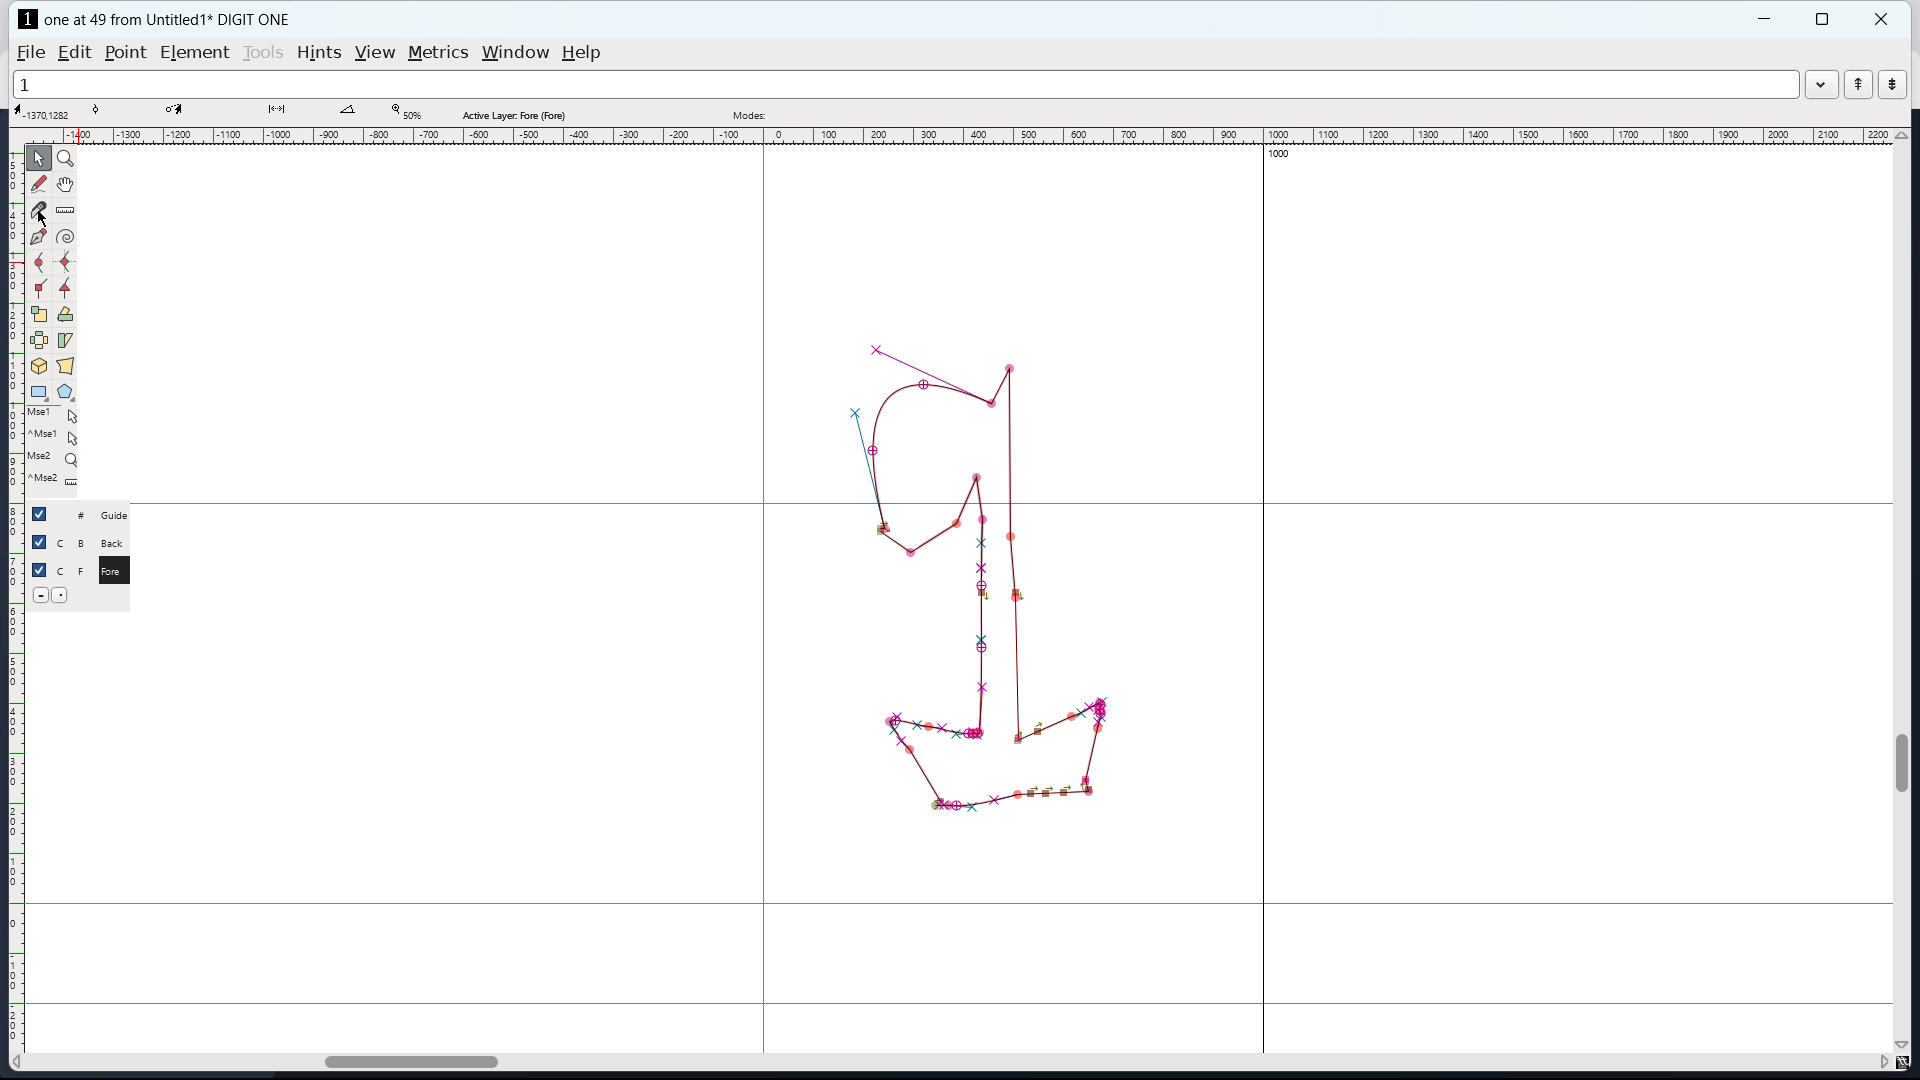  I want to click on edit, so click(74, 53).